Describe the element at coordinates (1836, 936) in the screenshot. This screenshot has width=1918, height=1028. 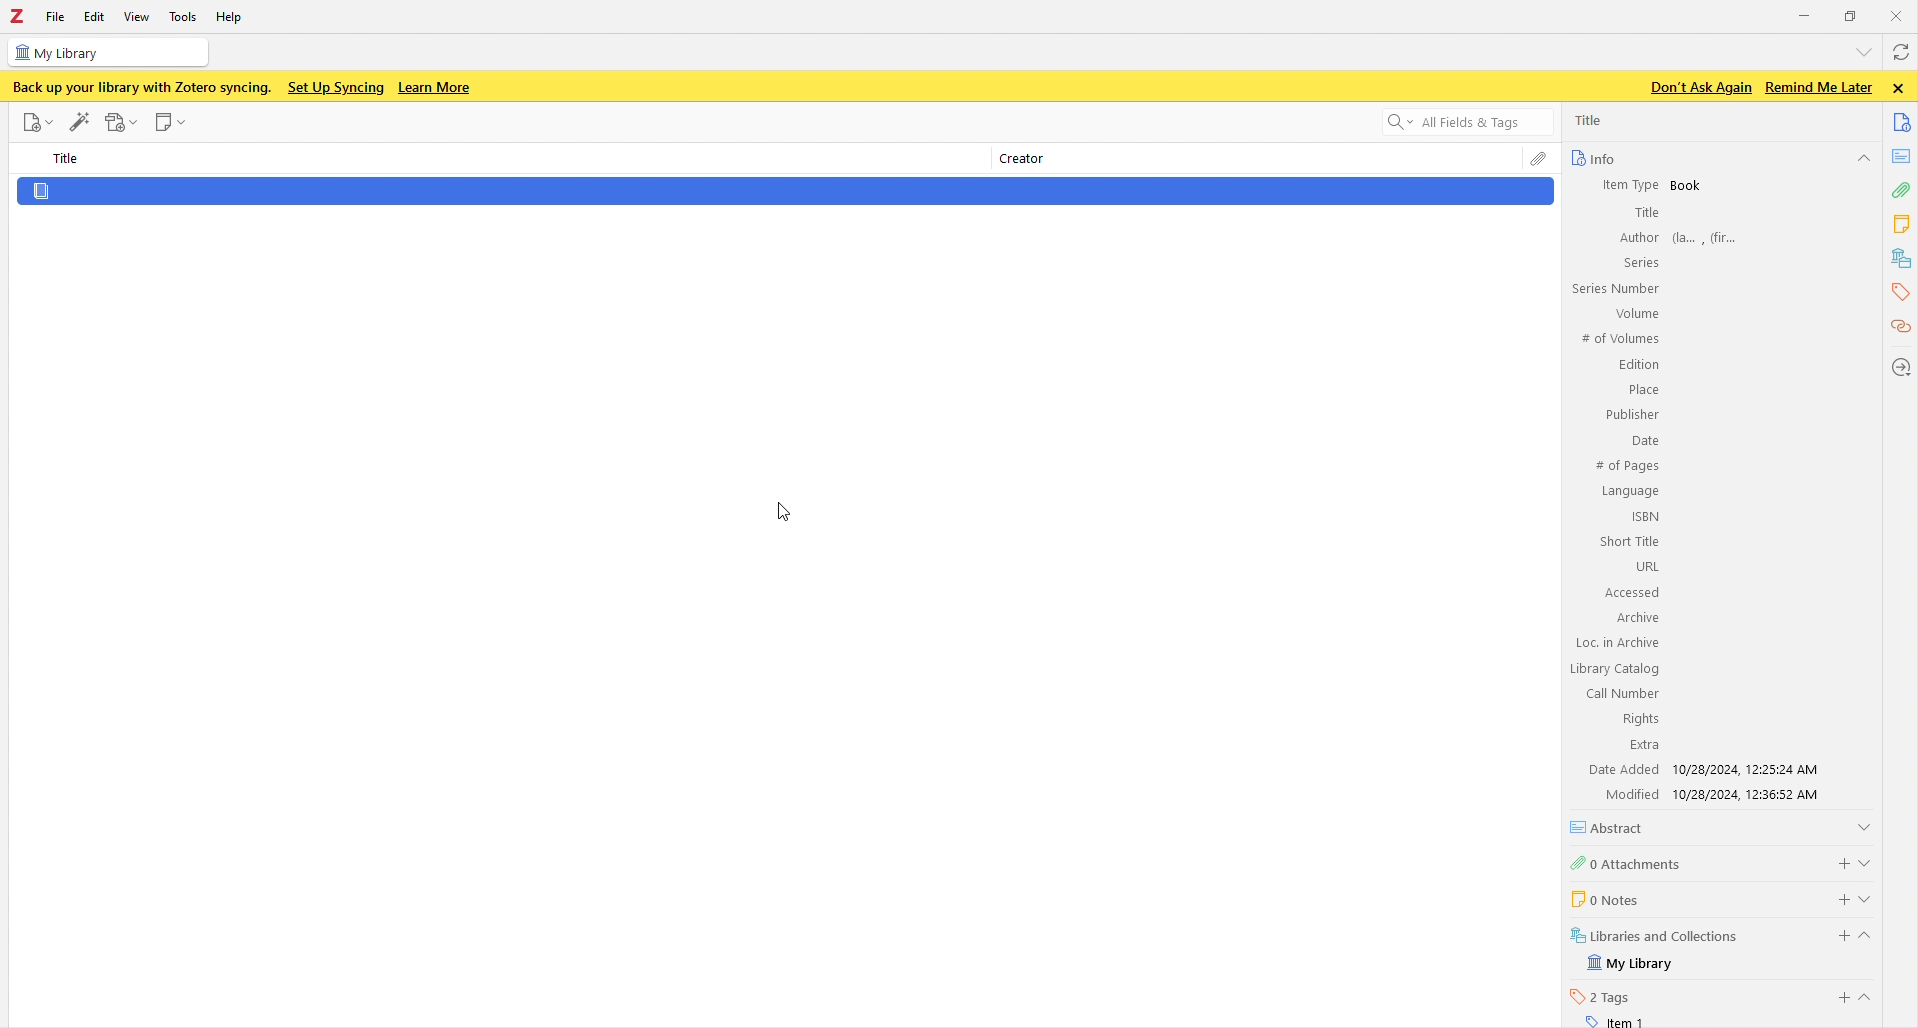
I see `add` at that location.